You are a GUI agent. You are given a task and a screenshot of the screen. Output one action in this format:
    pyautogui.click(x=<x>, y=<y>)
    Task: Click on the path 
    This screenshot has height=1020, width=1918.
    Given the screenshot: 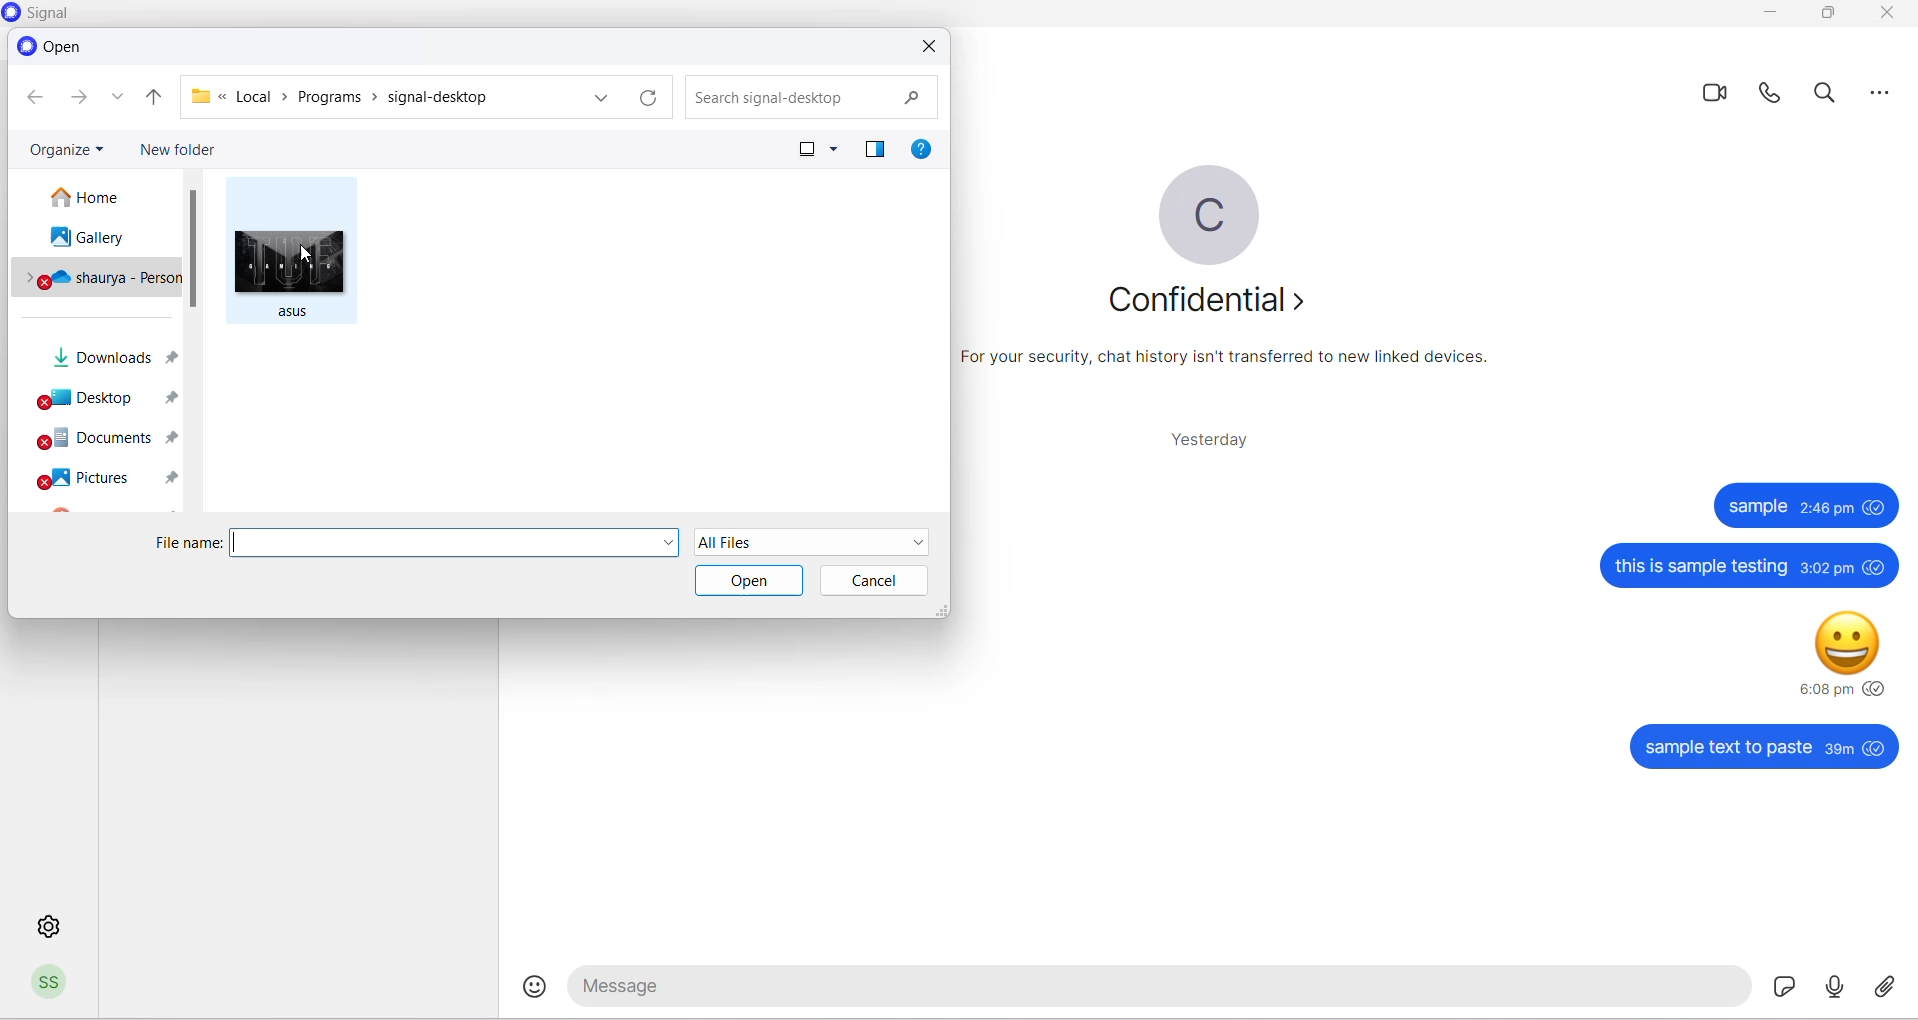 What is the action you would take?
    pyautogui.click(x=376, y=96)
    